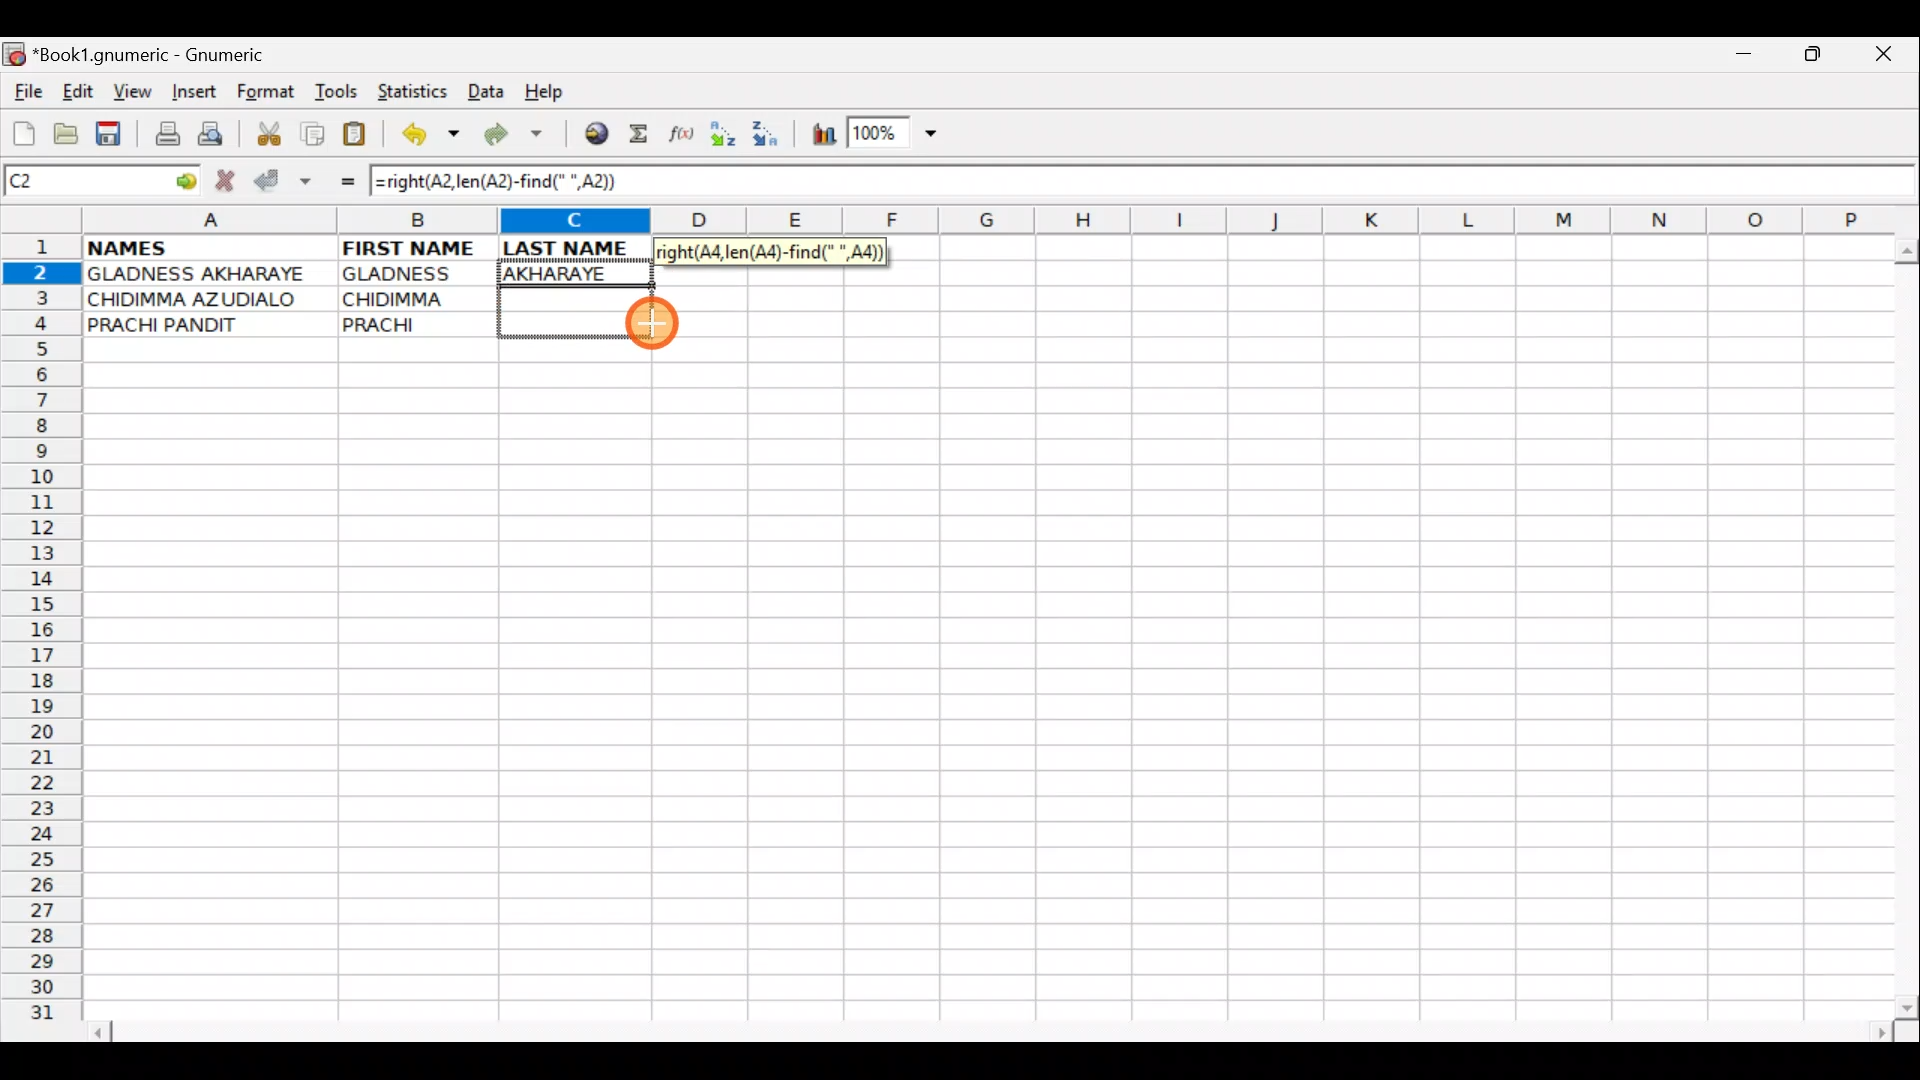 Image resolution: width=1920 pixels, height=1080 pixels. Describe the element at coordinates (162, 136) in the screenshot. I see `Print file` at that location.